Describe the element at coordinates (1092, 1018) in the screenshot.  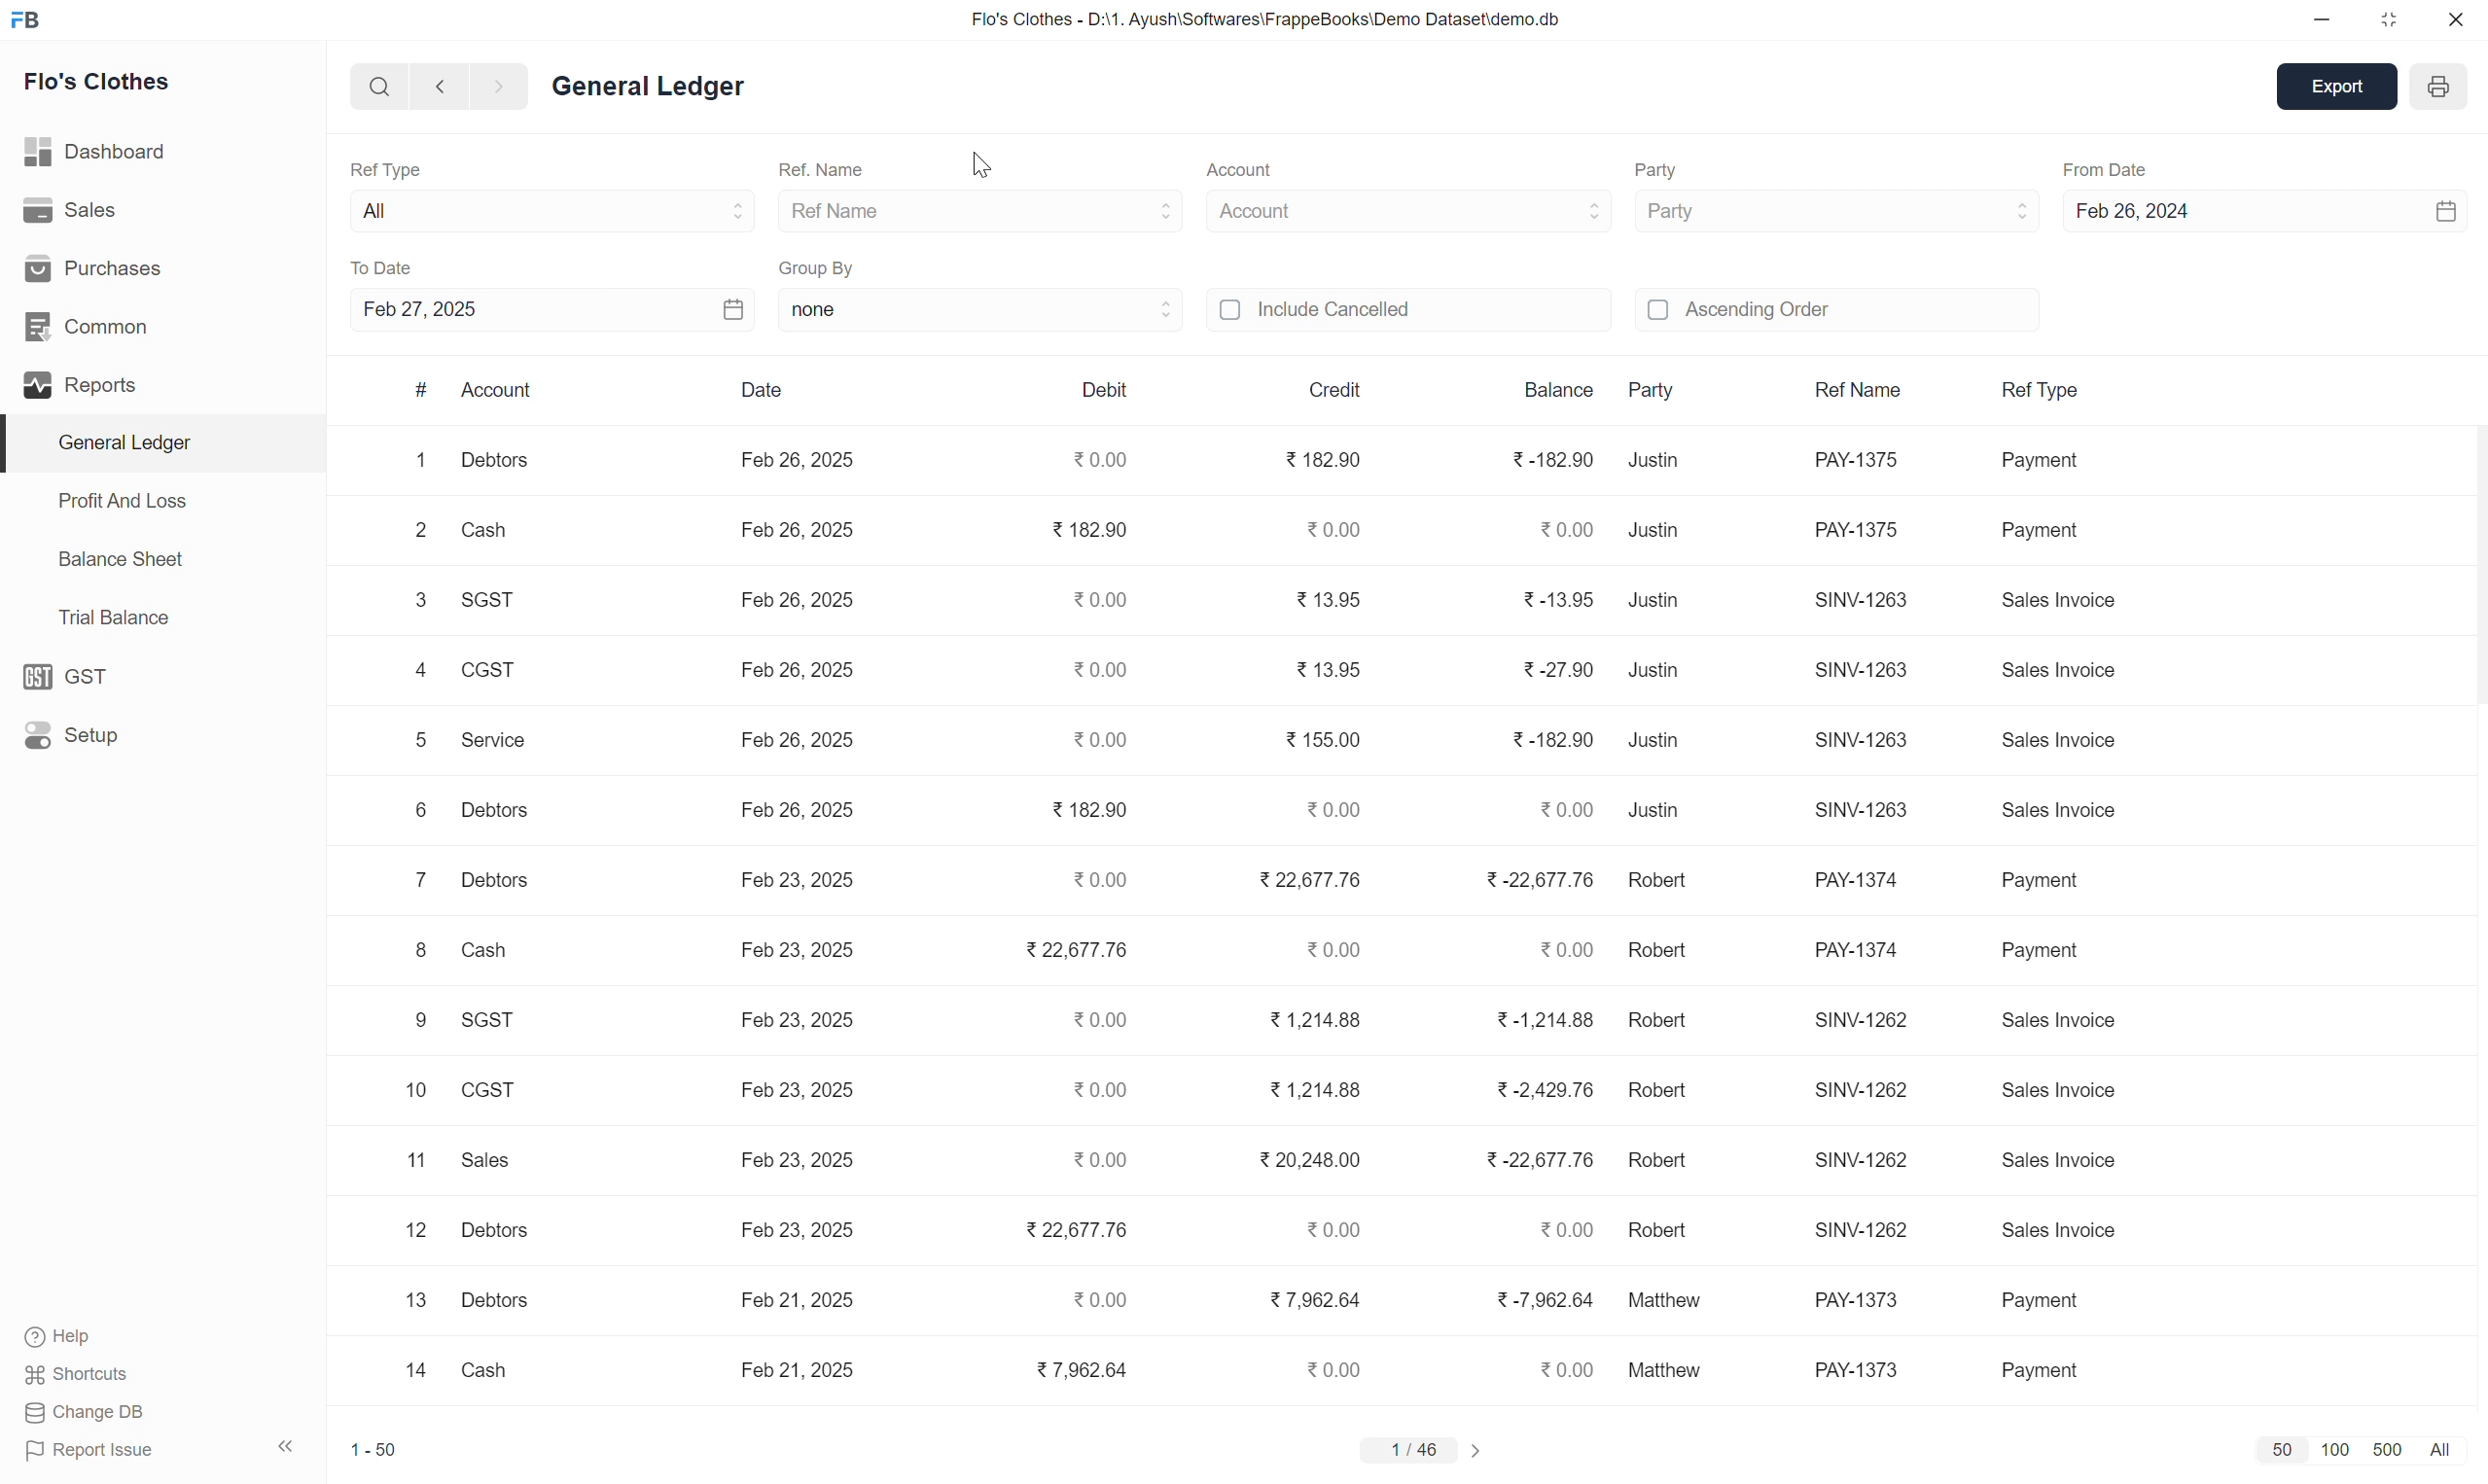
I see `0.00` at that location.